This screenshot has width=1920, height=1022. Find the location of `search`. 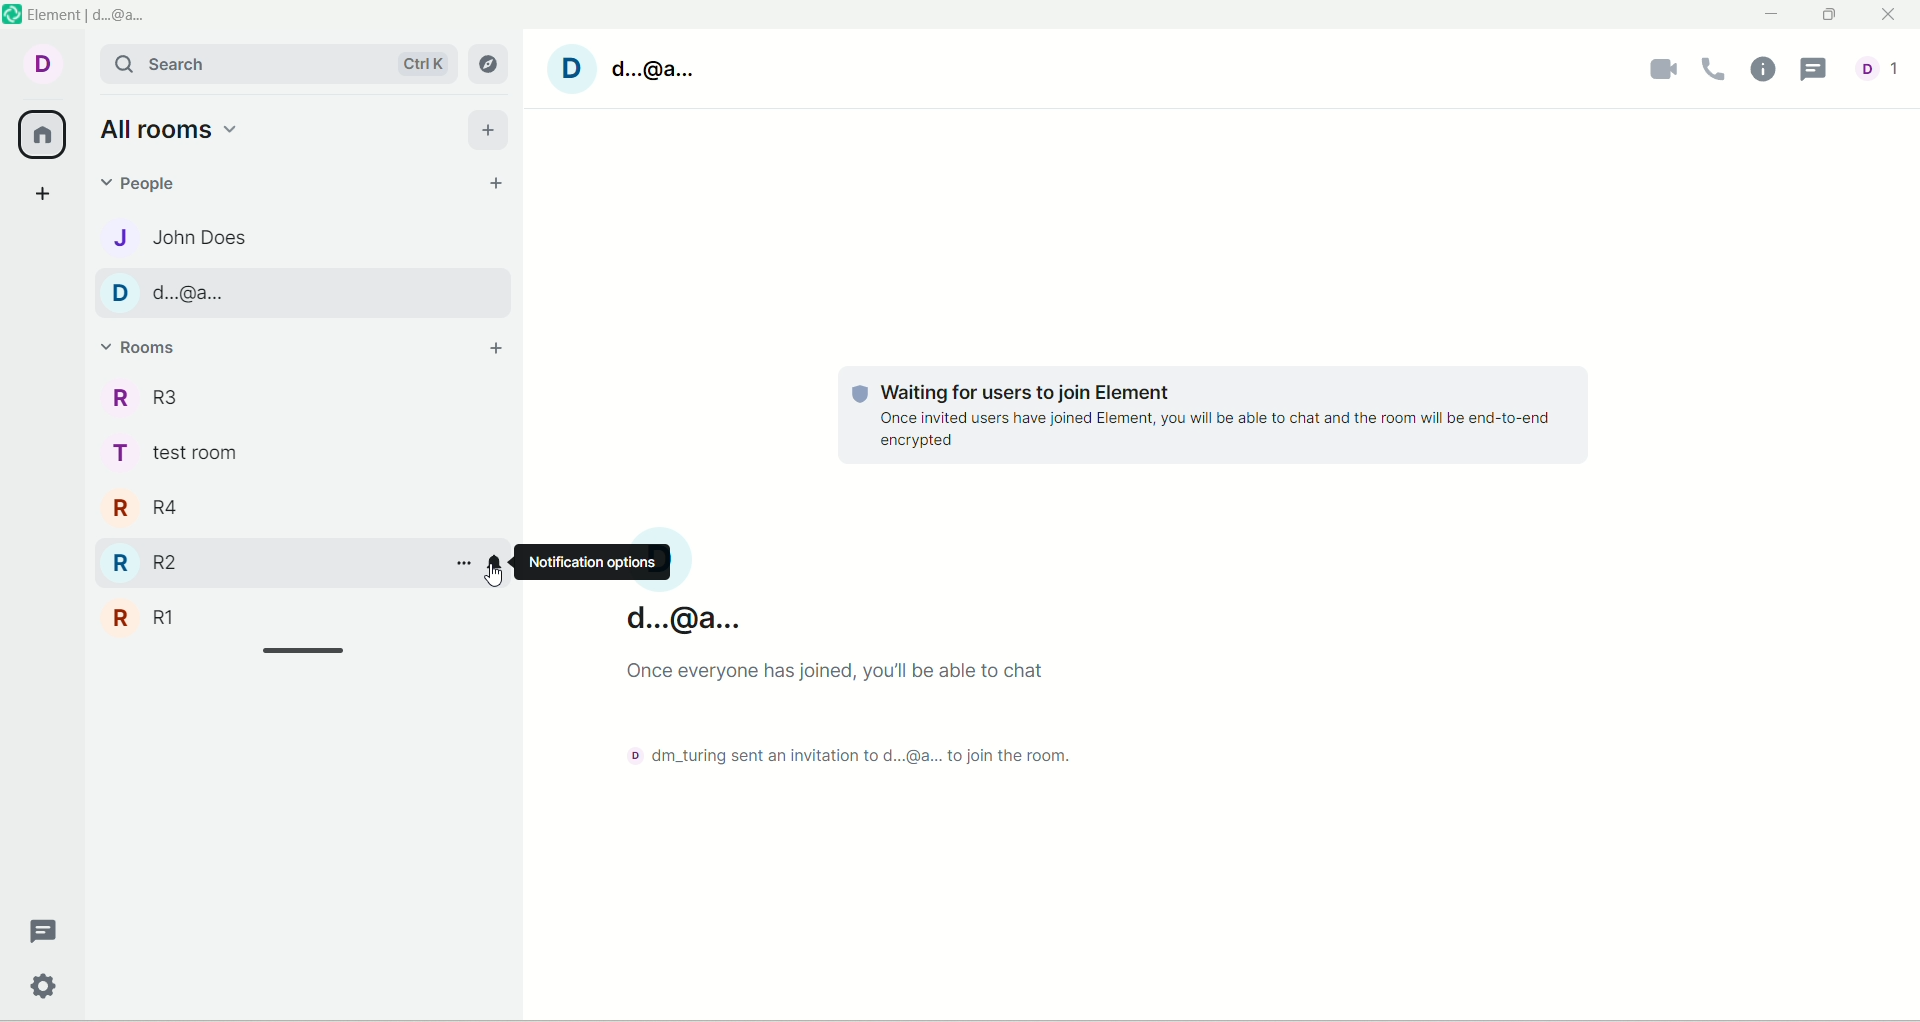

search is located at coordinates (275, 62).